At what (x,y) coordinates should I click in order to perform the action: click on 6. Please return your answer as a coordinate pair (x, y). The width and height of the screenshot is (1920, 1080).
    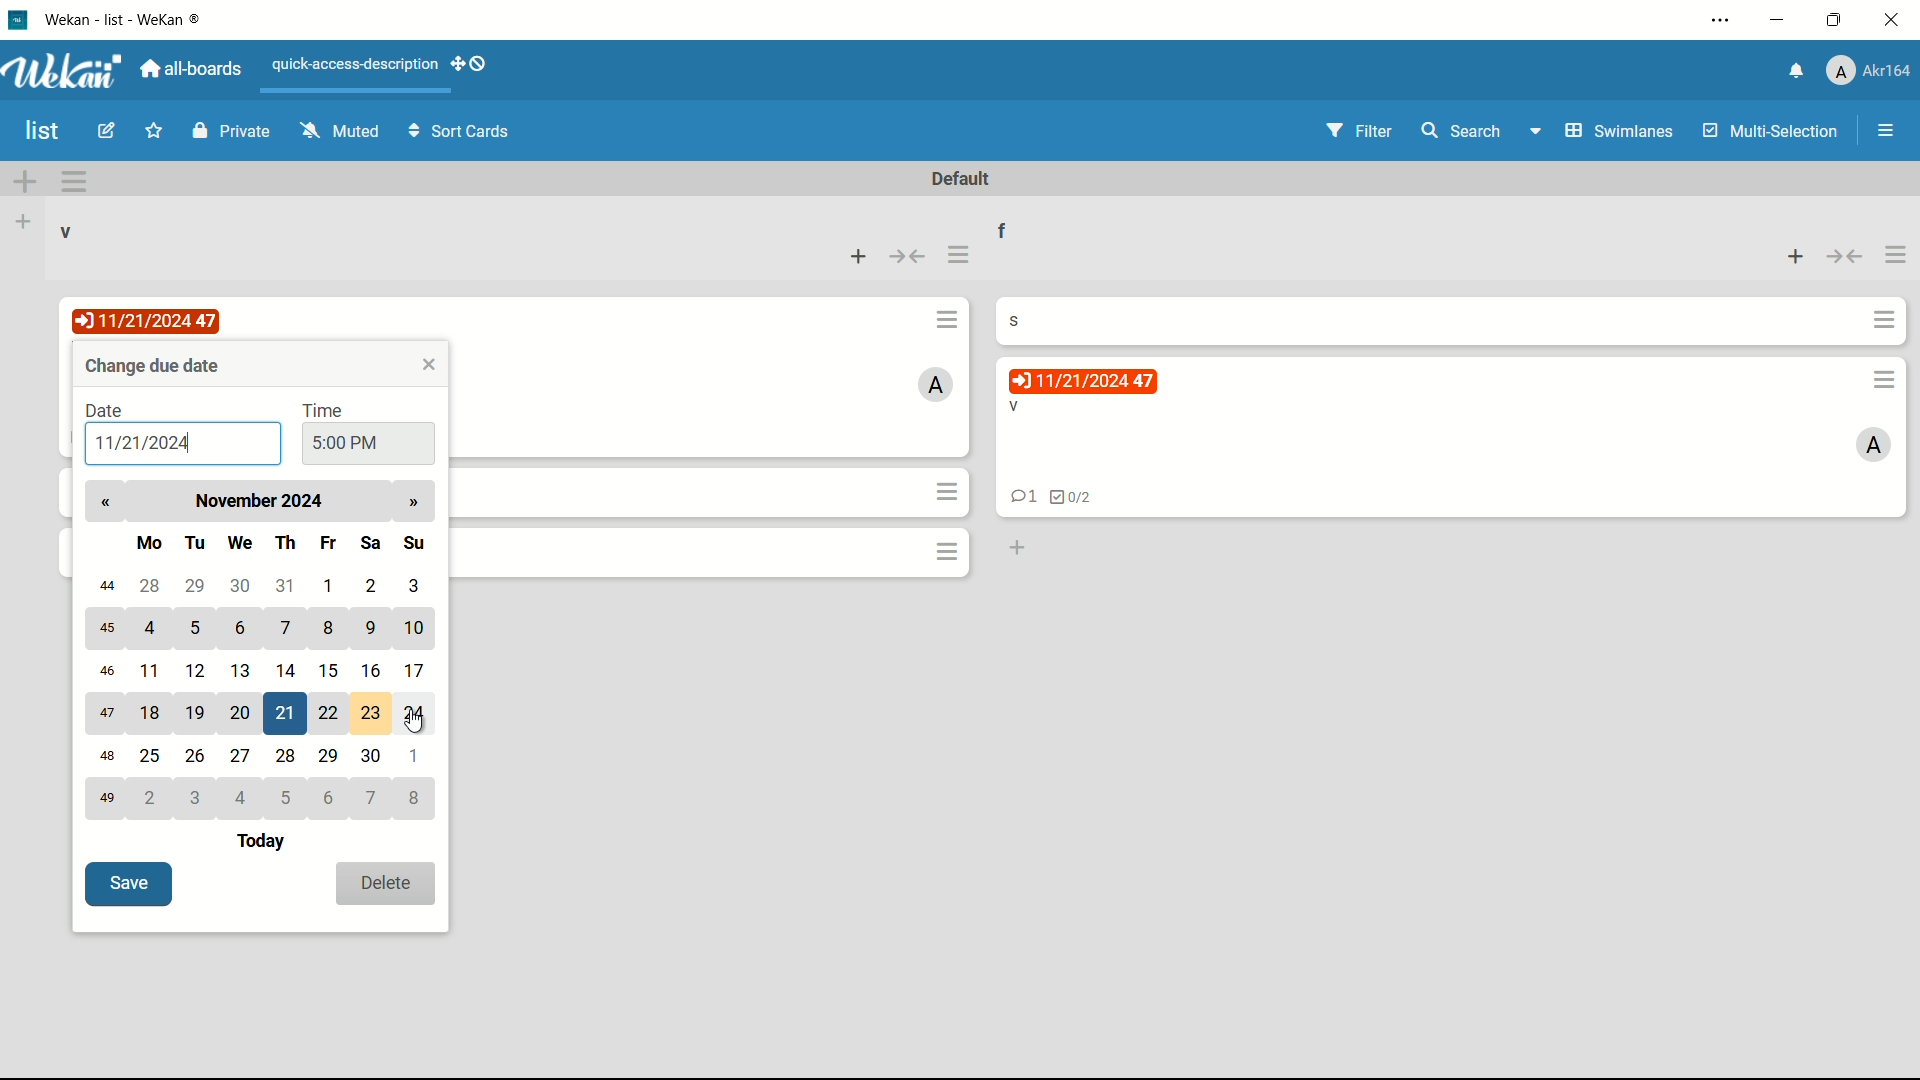
    Looking at the image, I should click on (327, 798).